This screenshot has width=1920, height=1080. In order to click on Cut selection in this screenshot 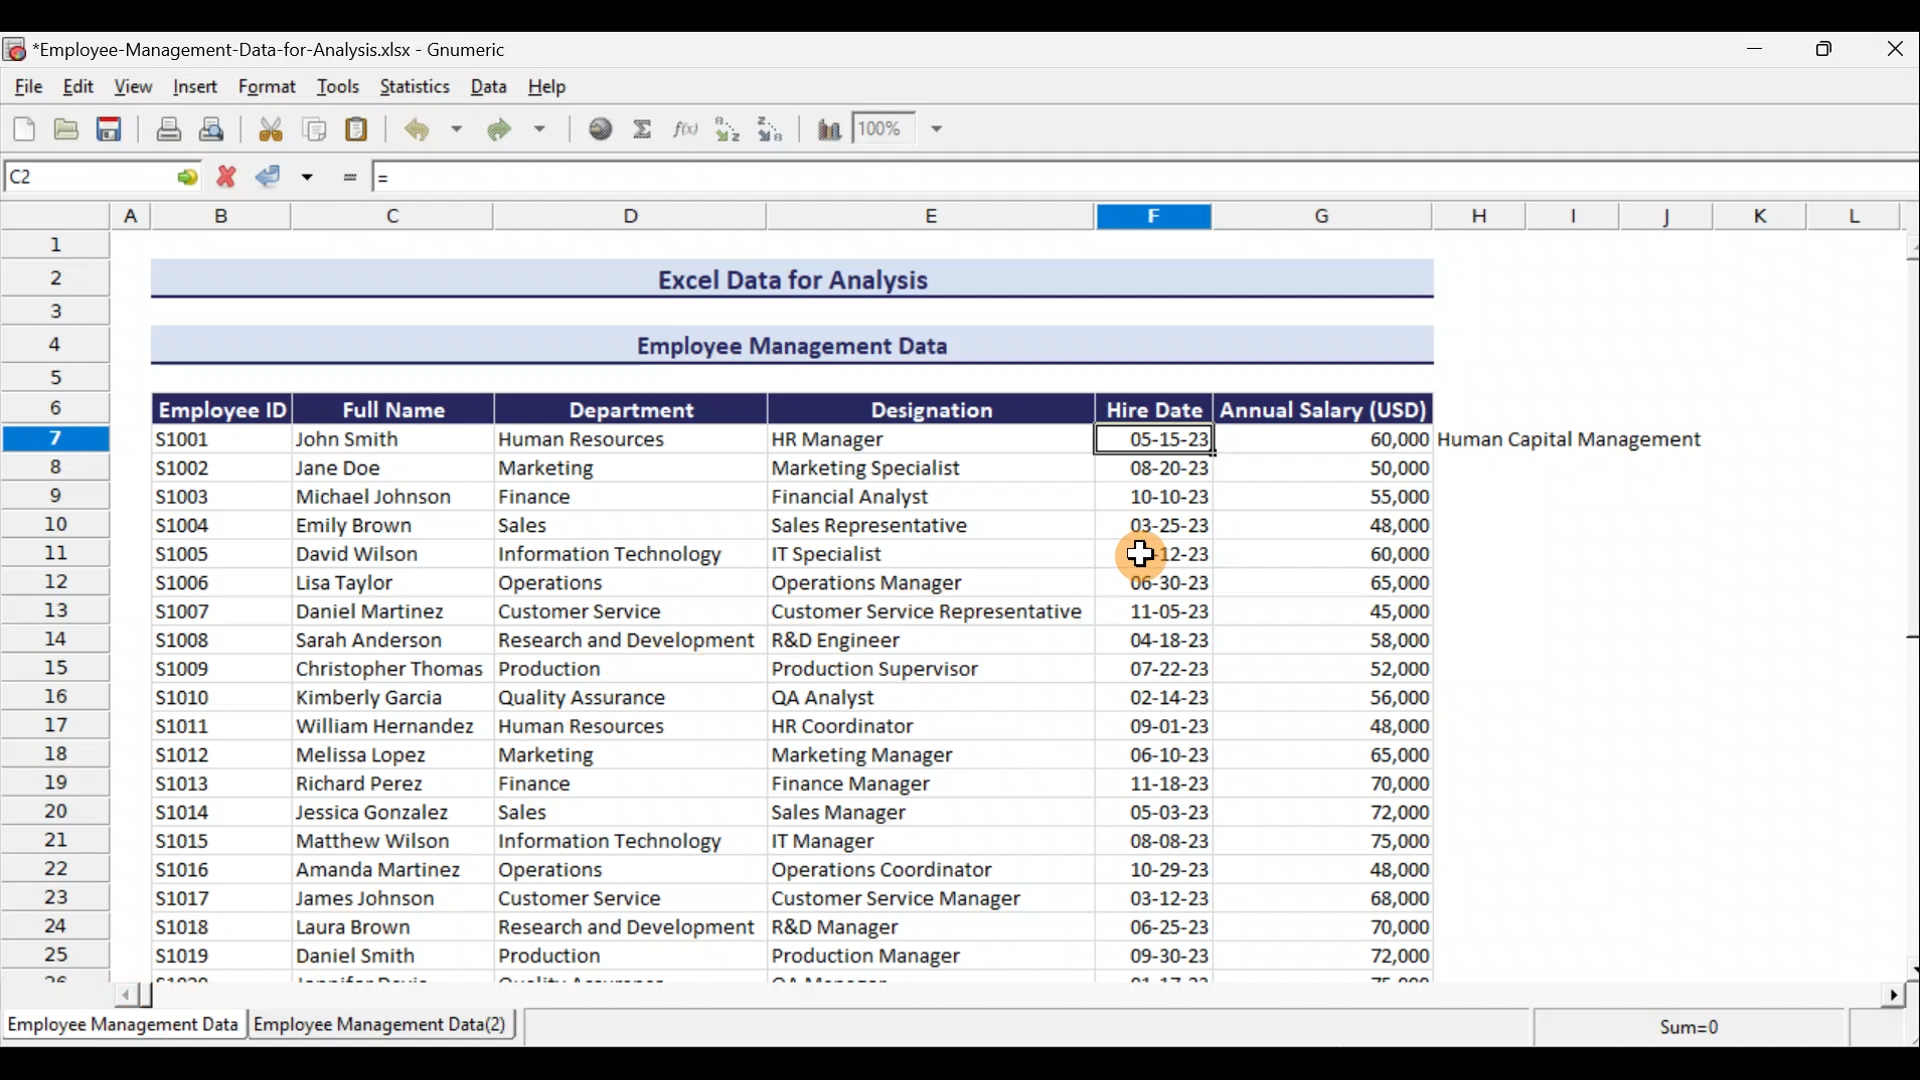, I will do `click(269, 132)`.